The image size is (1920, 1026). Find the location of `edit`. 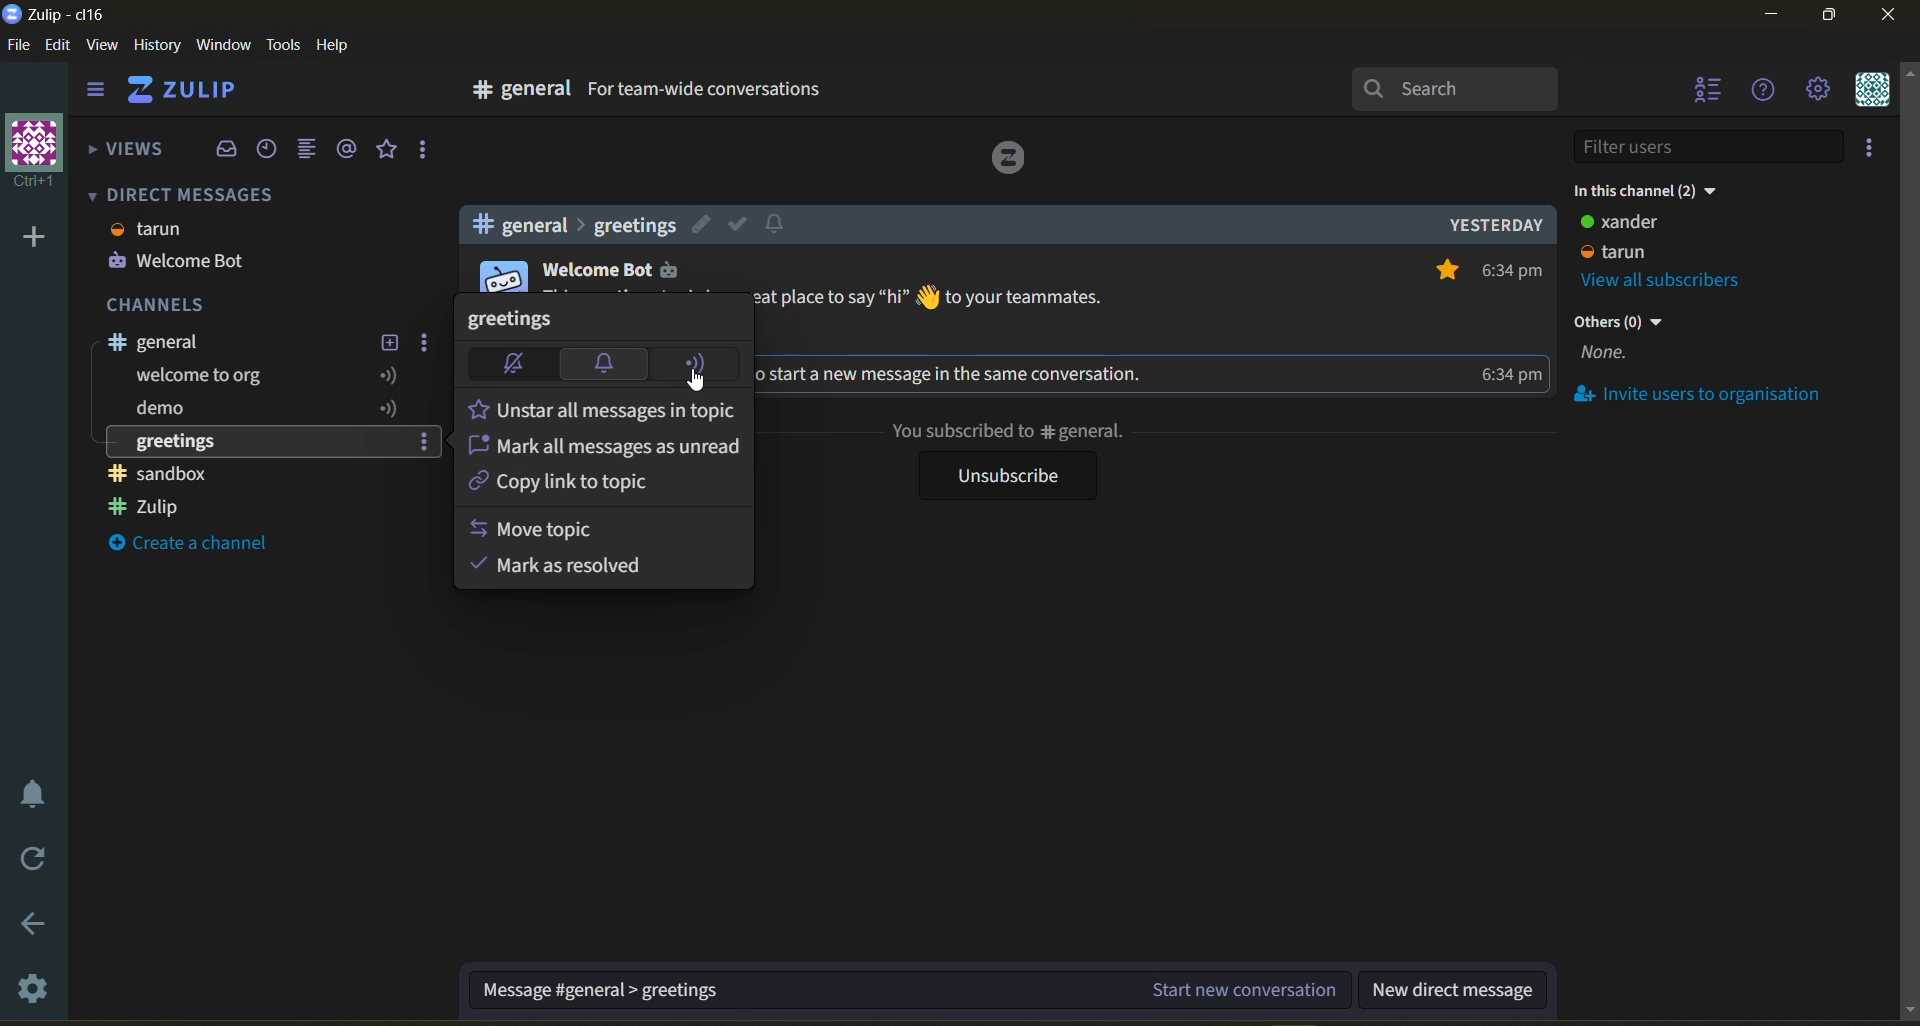

edit is located at coordinates (703, 224).